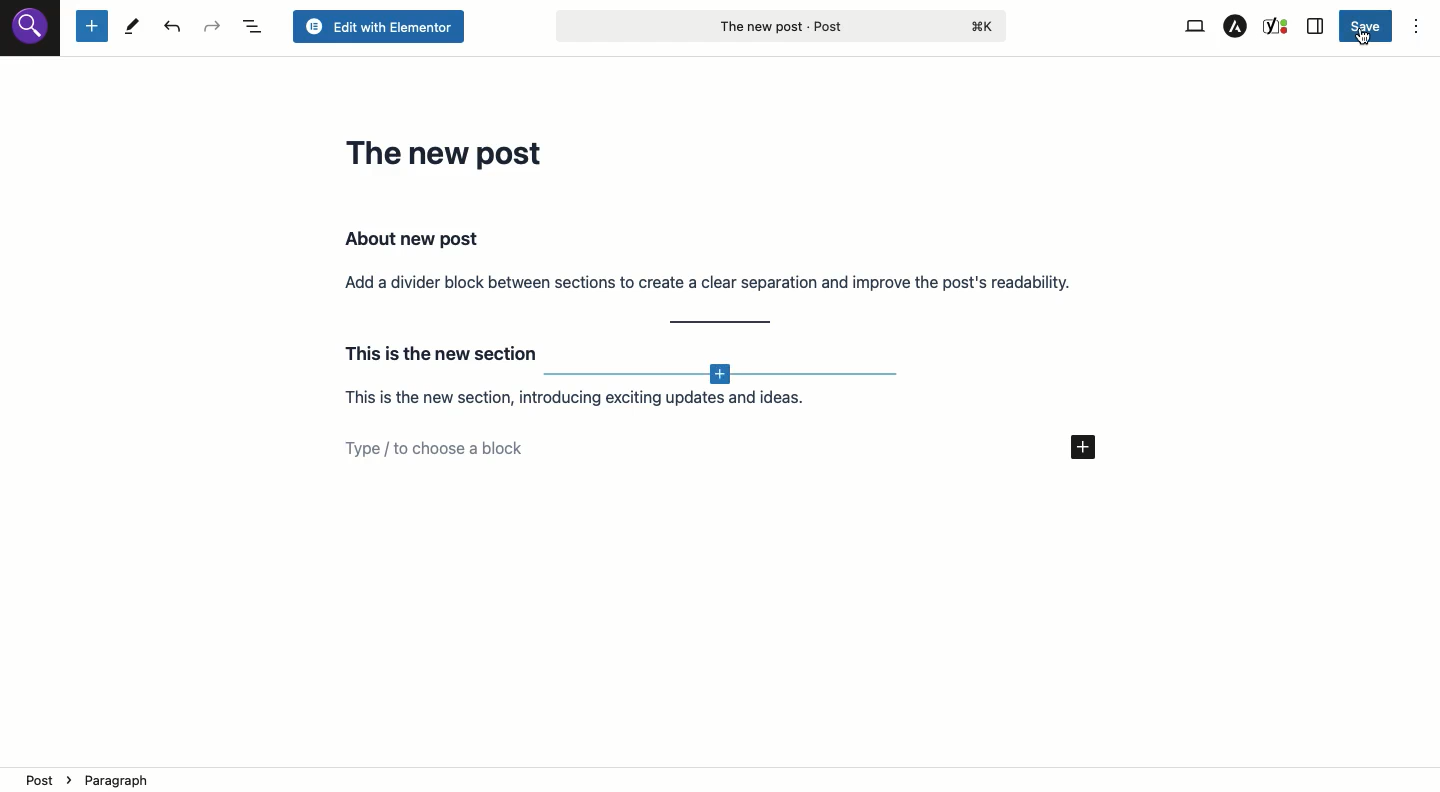  I want to click on Site icon, so click(31, 29).